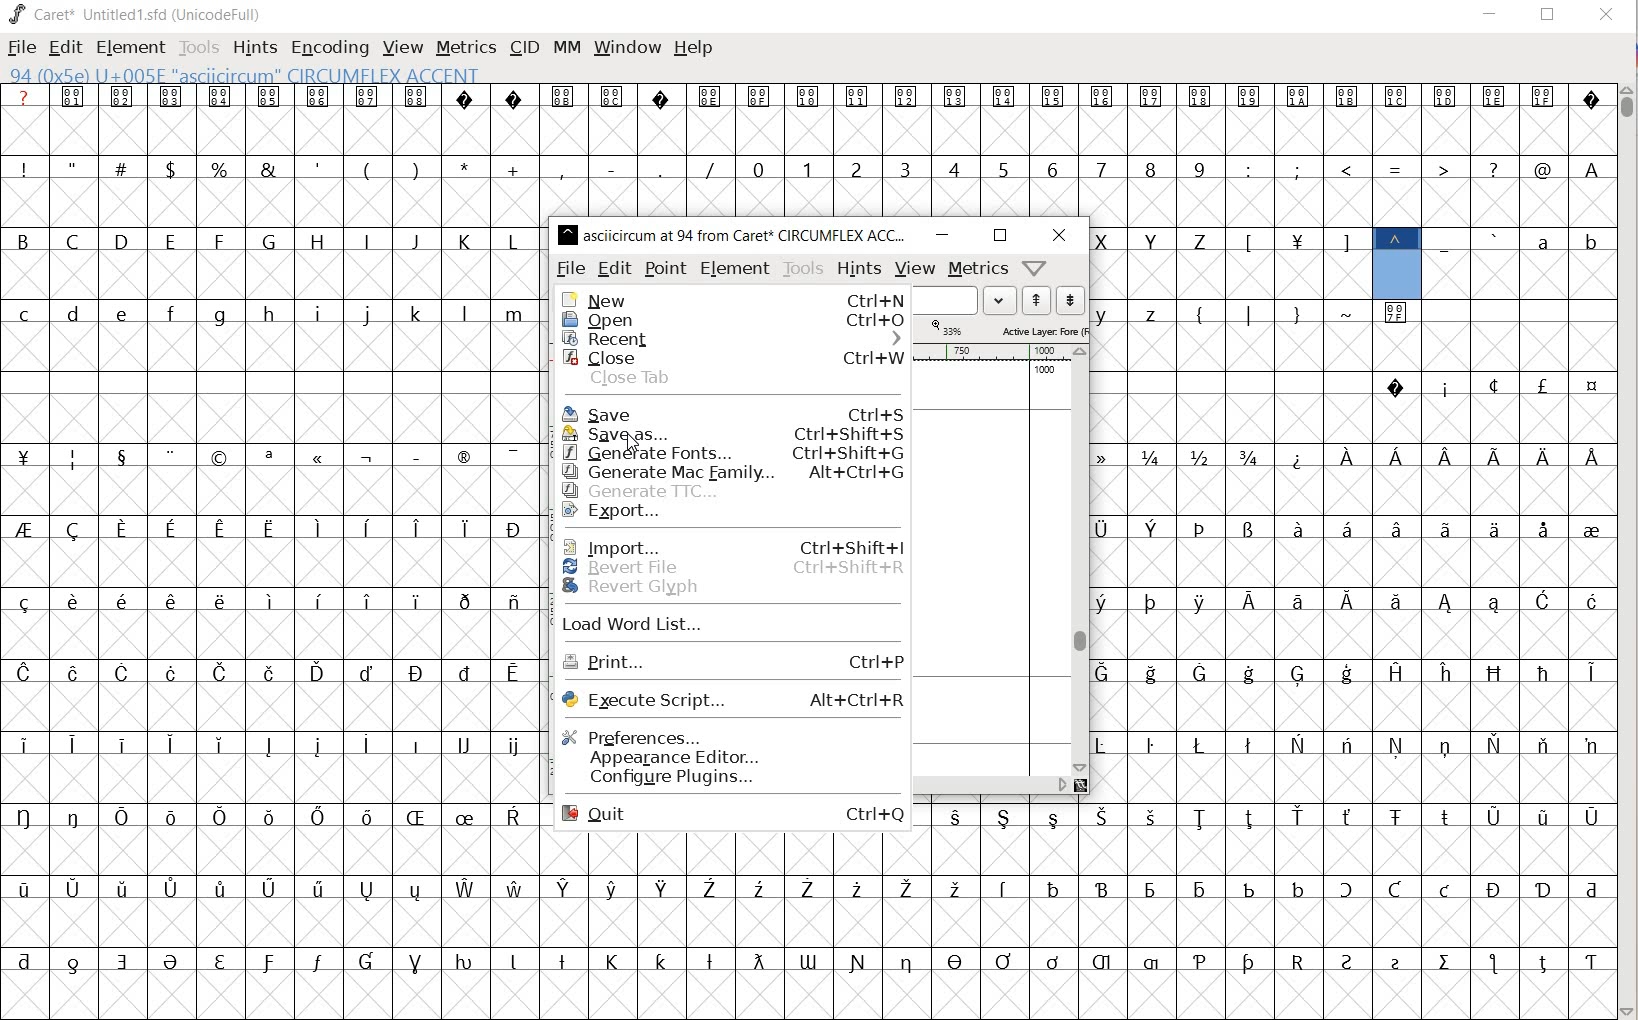  I want to click on FILE, so click(20, 49).